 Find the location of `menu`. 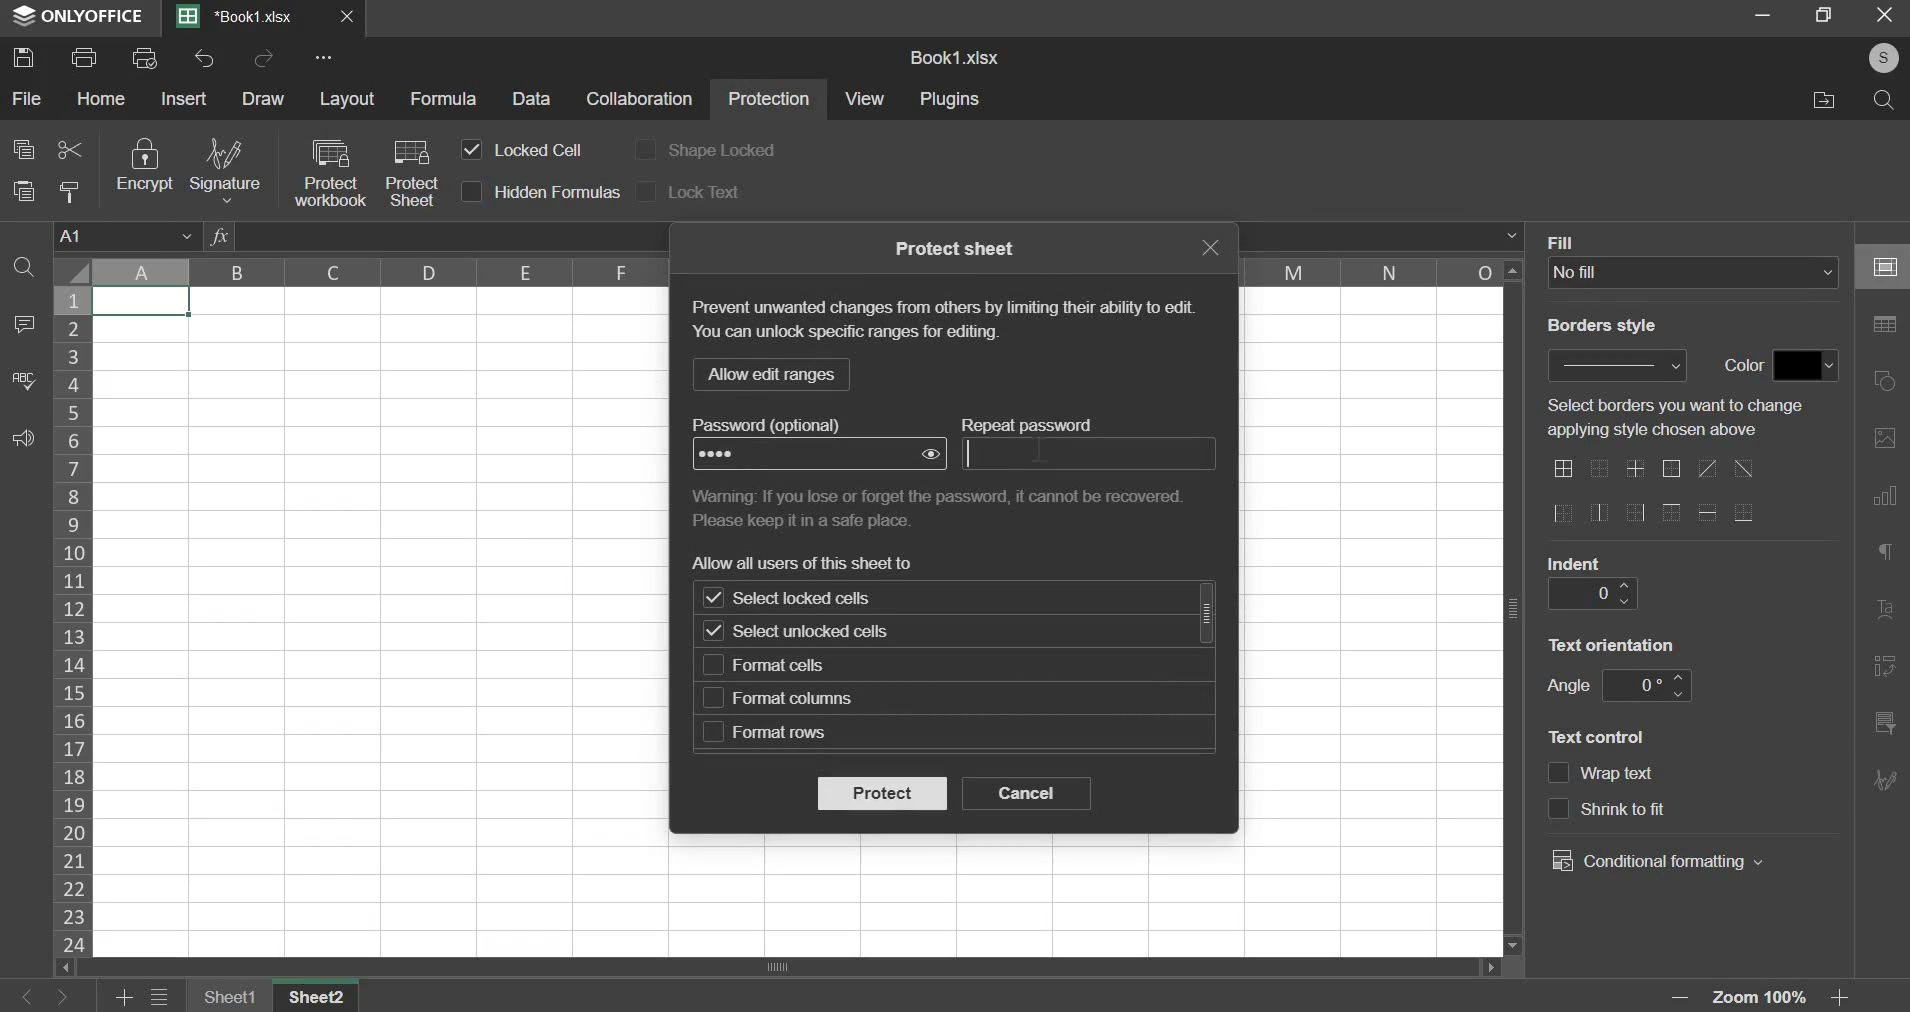

menu is located at coordinates (160, 998).